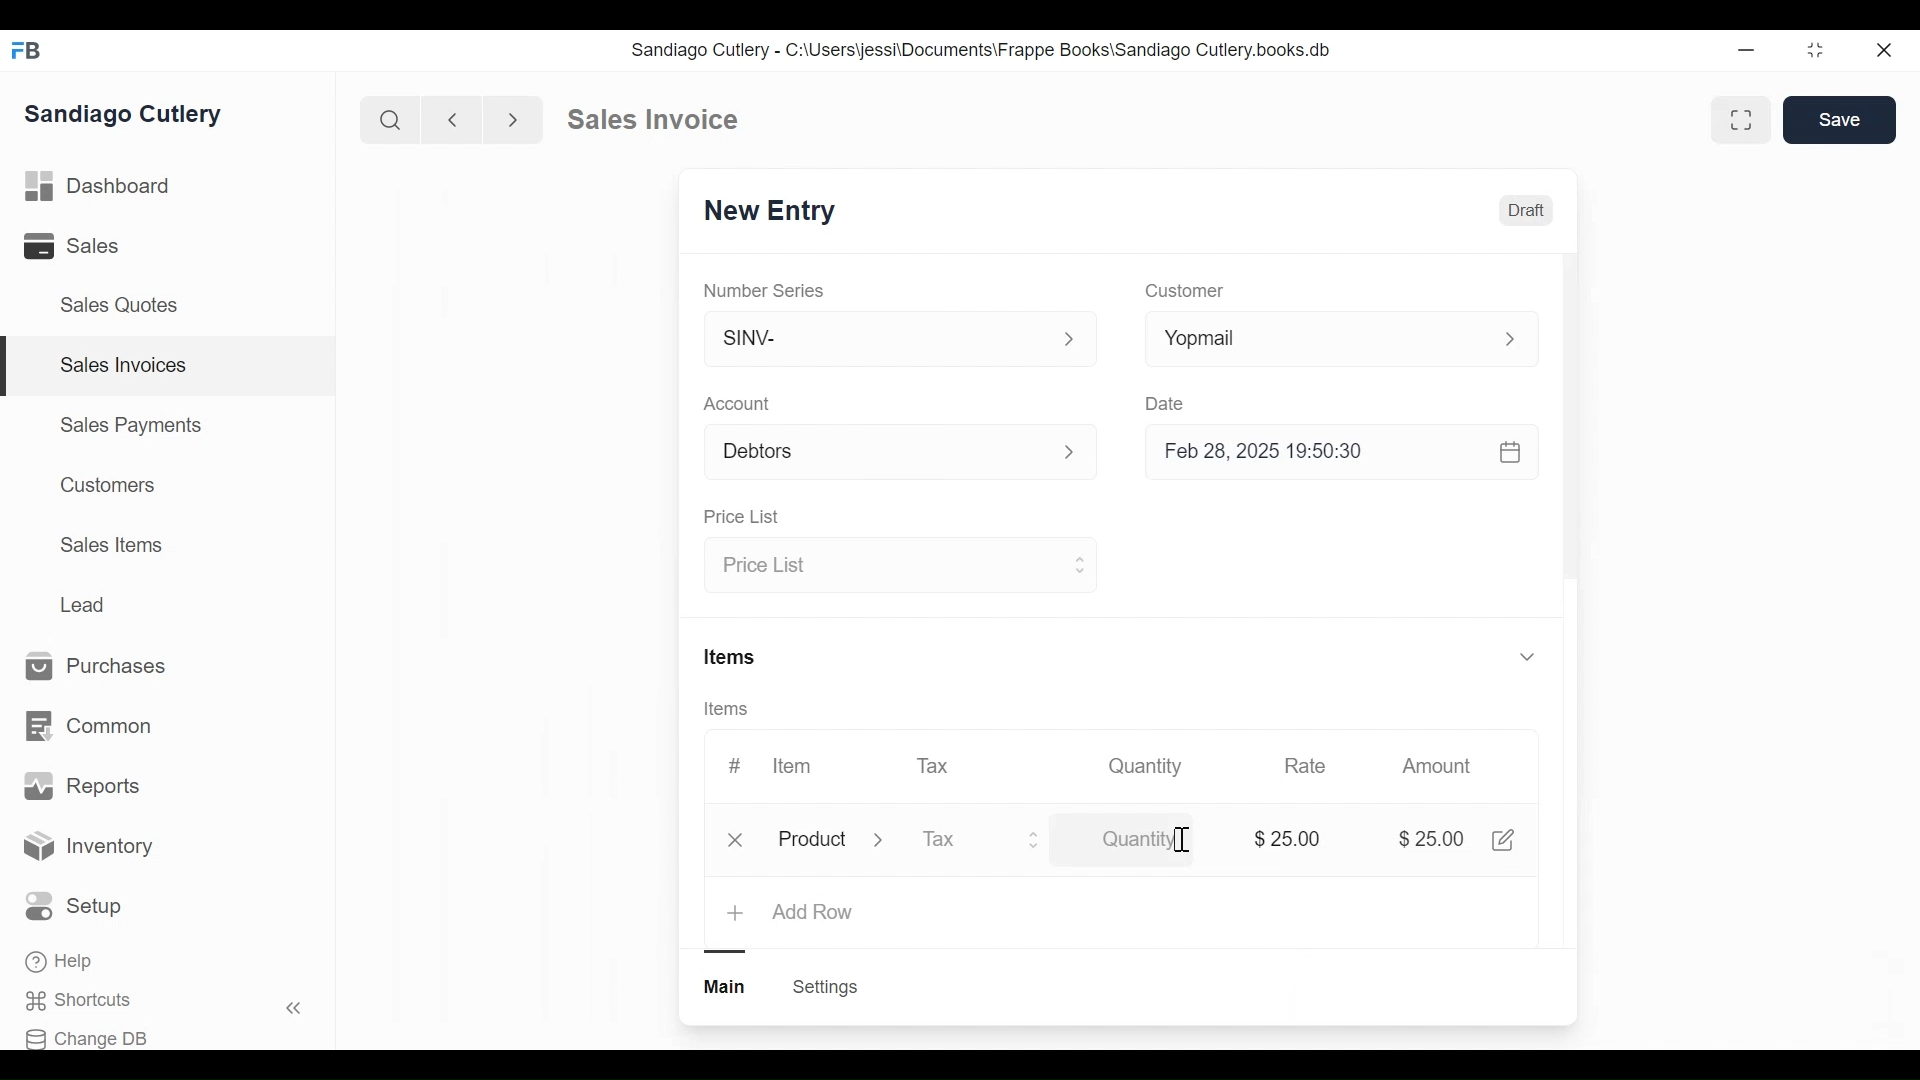 This screenshot has width=1920, height=1080. Describe the element at coordinates (1815, 49) in the screenshot. I see `restore` at that location.